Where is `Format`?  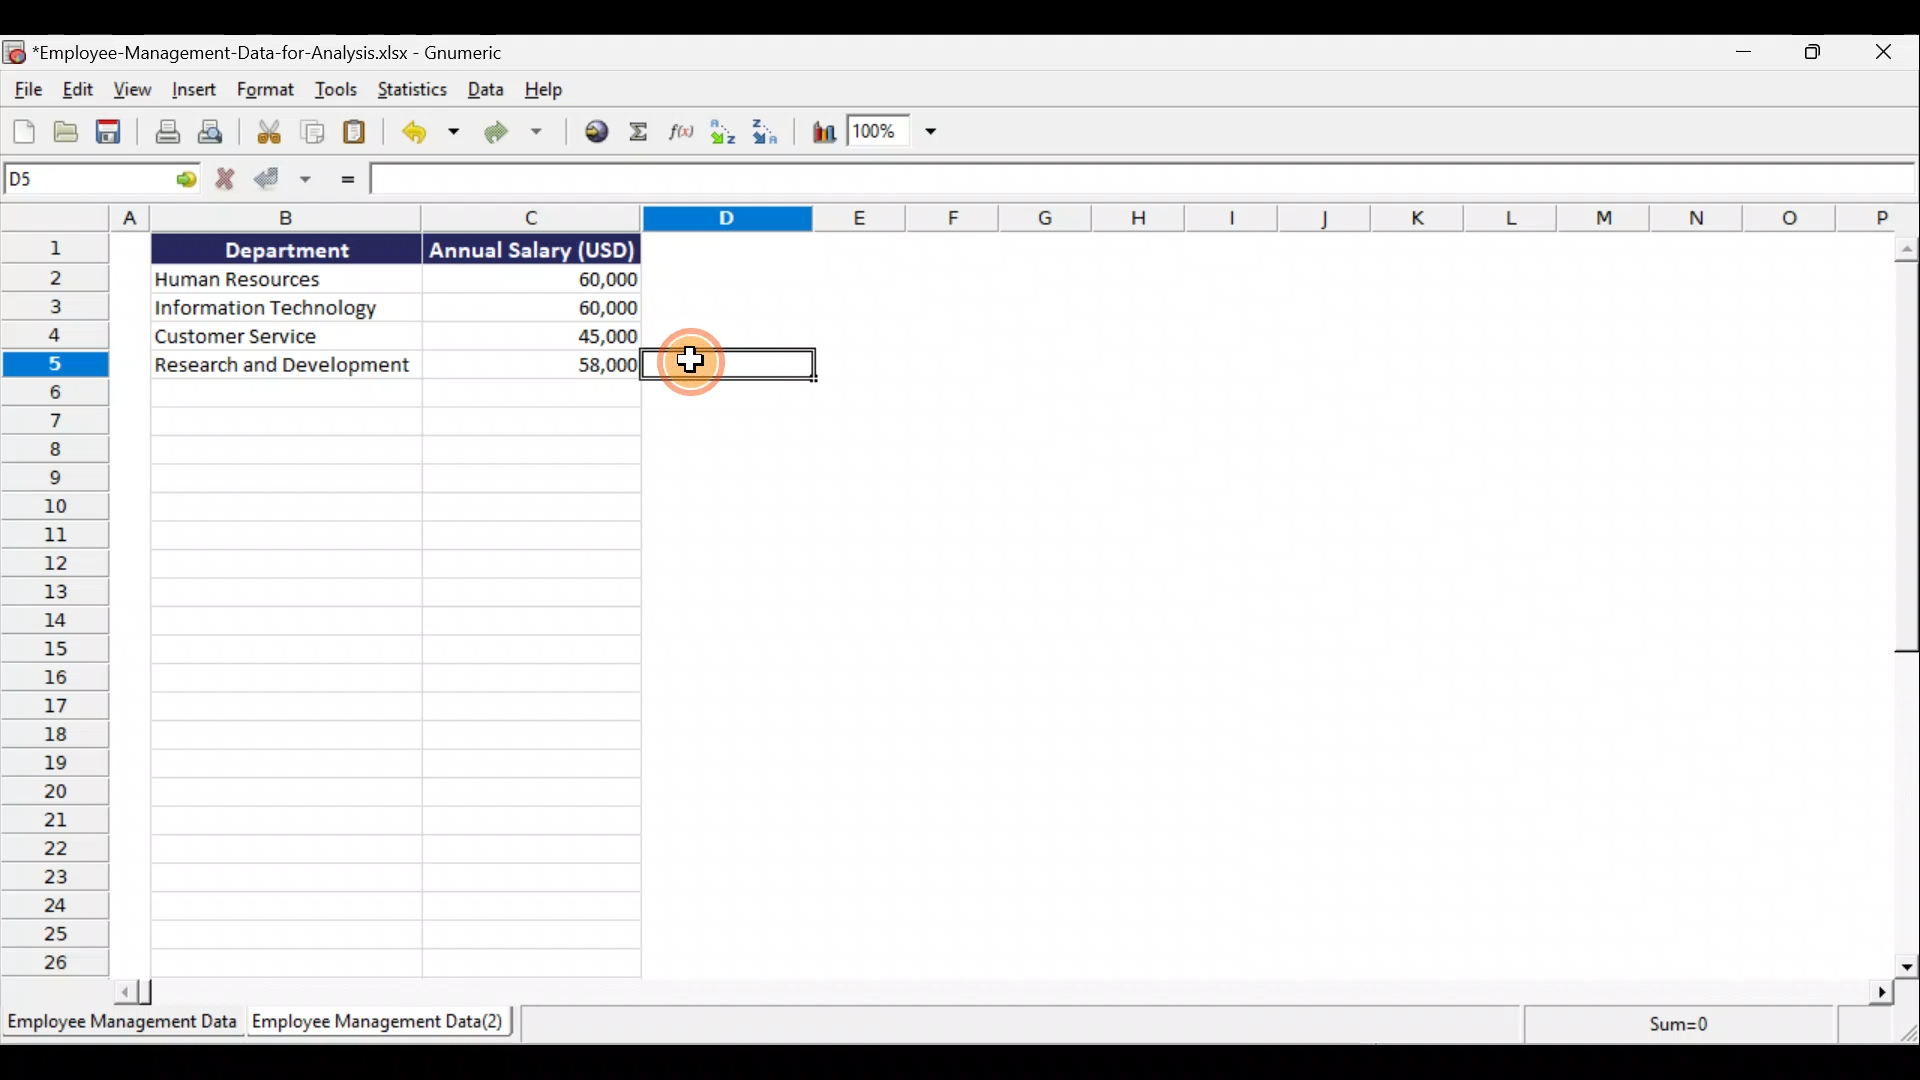
Format is located at coordinates (266, 91).